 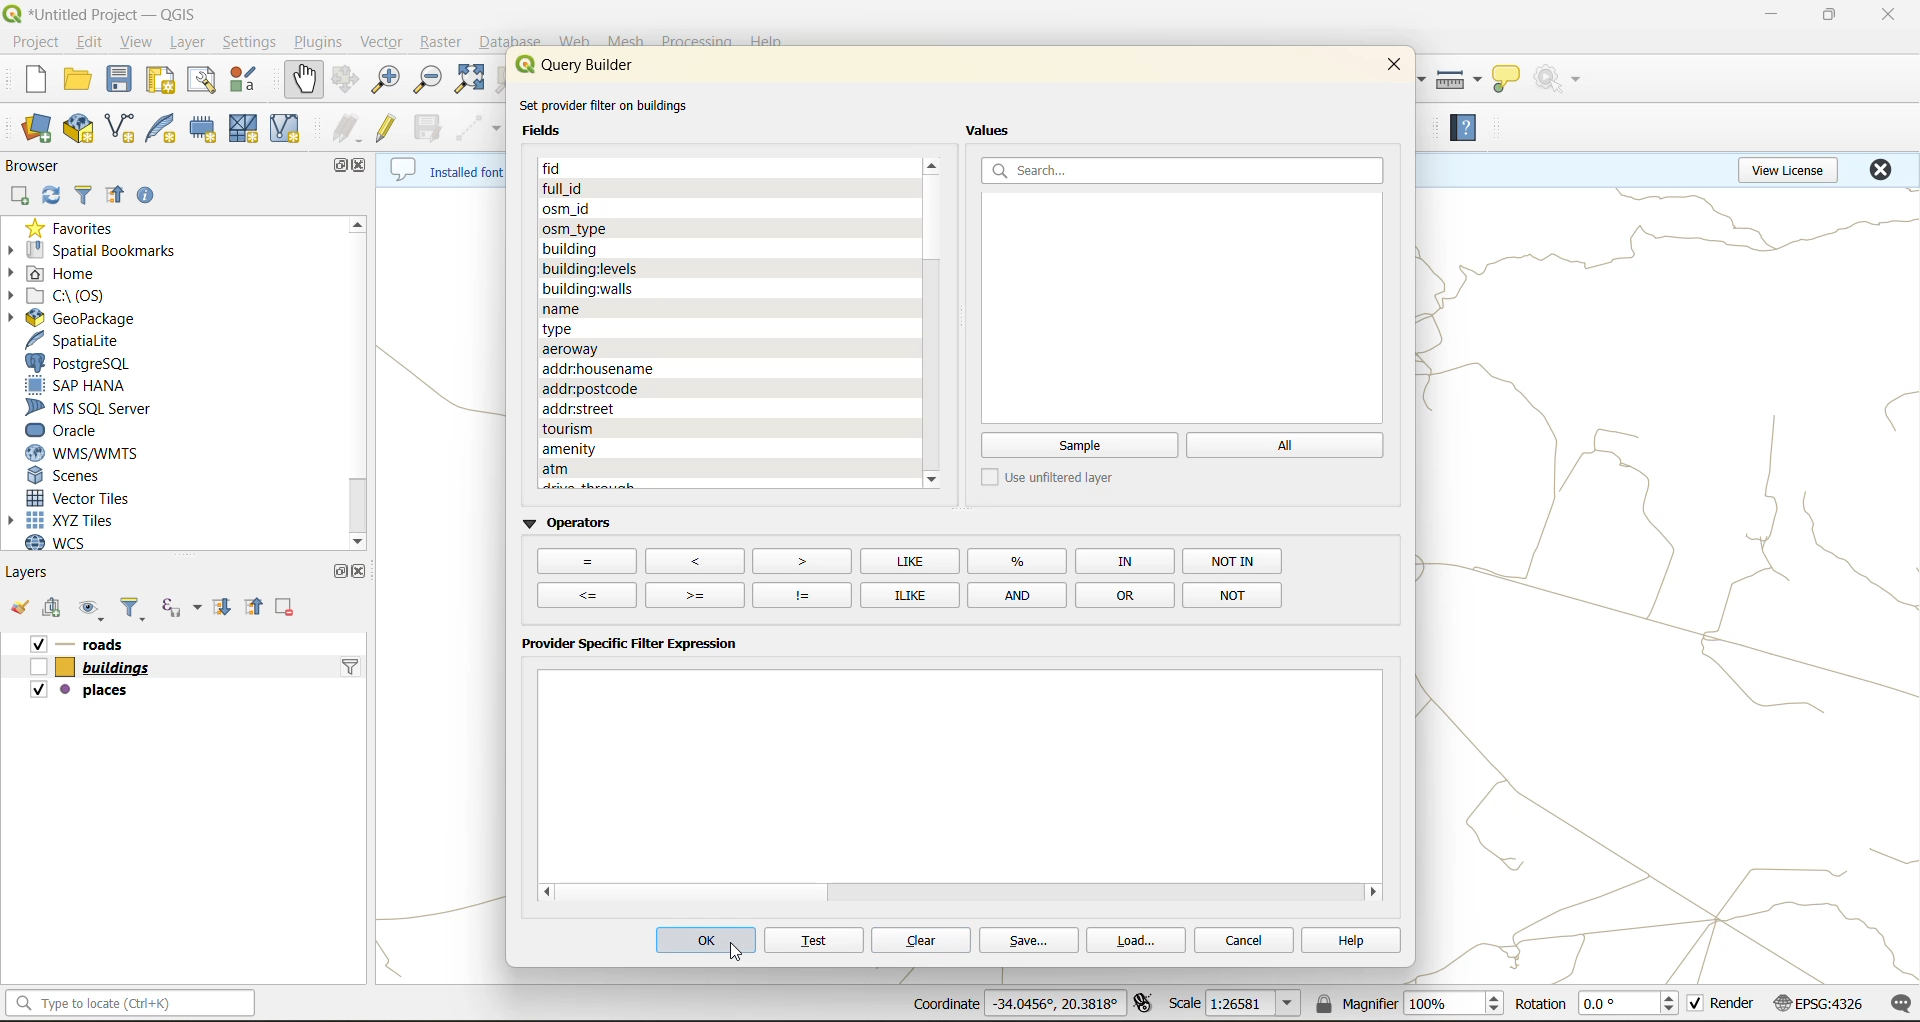 I want to click on ok, so click(x=702, y=943).